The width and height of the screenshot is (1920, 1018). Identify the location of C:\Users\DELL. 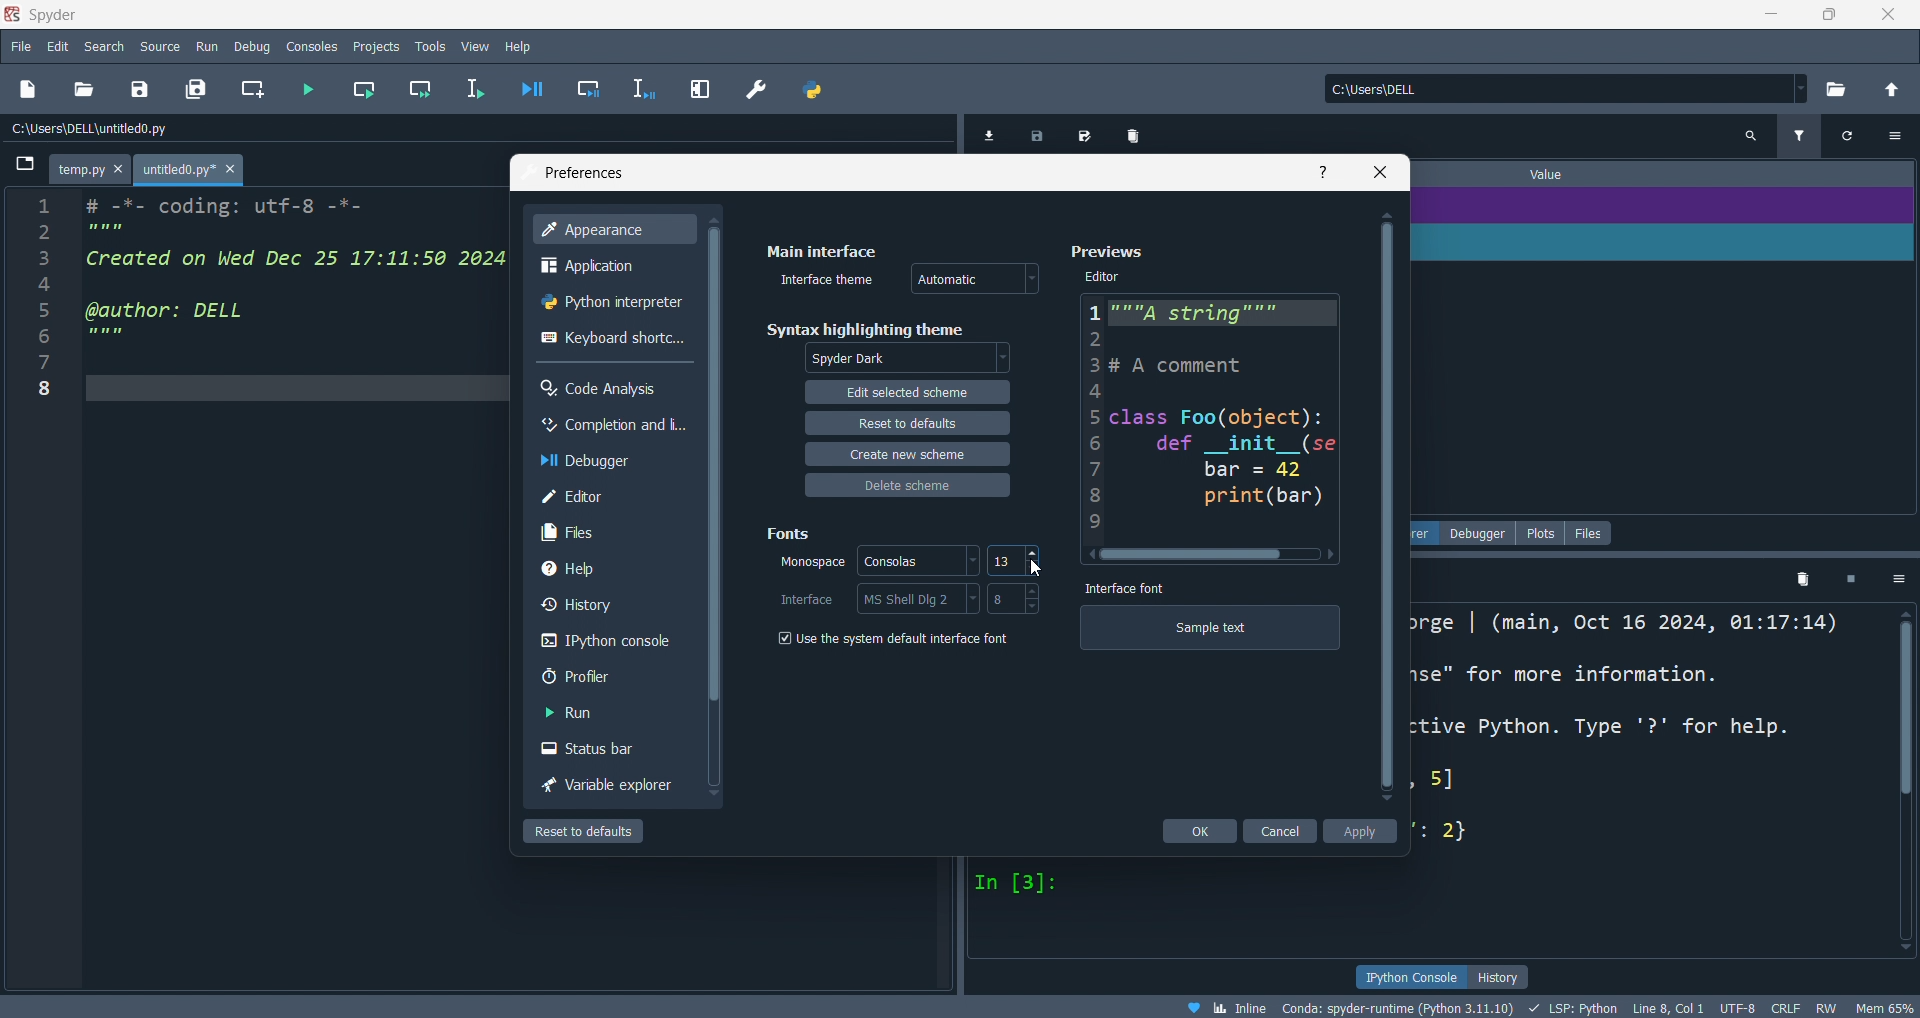
(1411, 88).